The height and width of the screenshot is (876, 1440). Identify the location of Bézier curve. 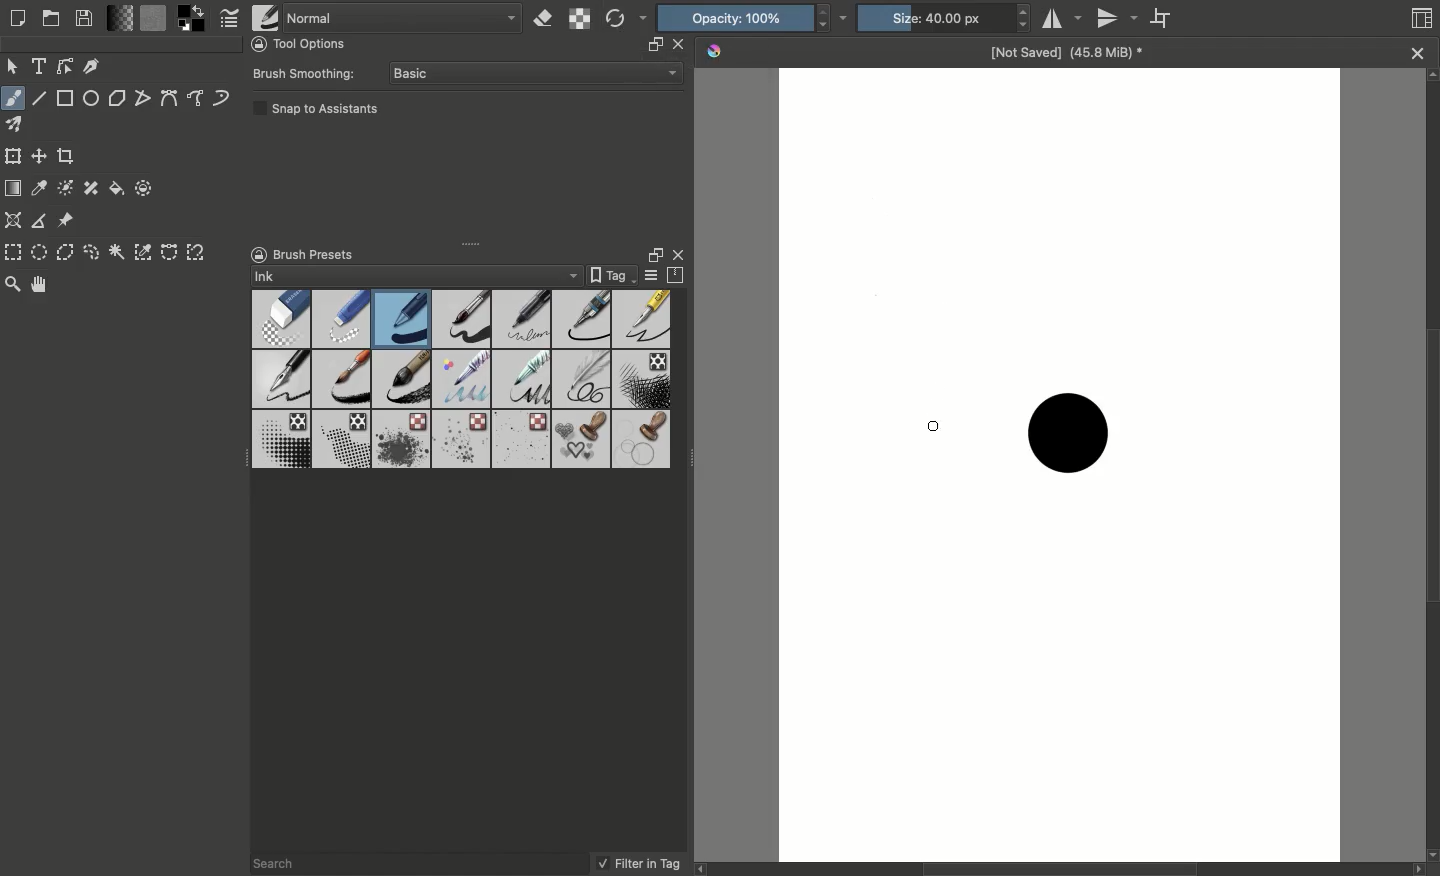
(170, 100).